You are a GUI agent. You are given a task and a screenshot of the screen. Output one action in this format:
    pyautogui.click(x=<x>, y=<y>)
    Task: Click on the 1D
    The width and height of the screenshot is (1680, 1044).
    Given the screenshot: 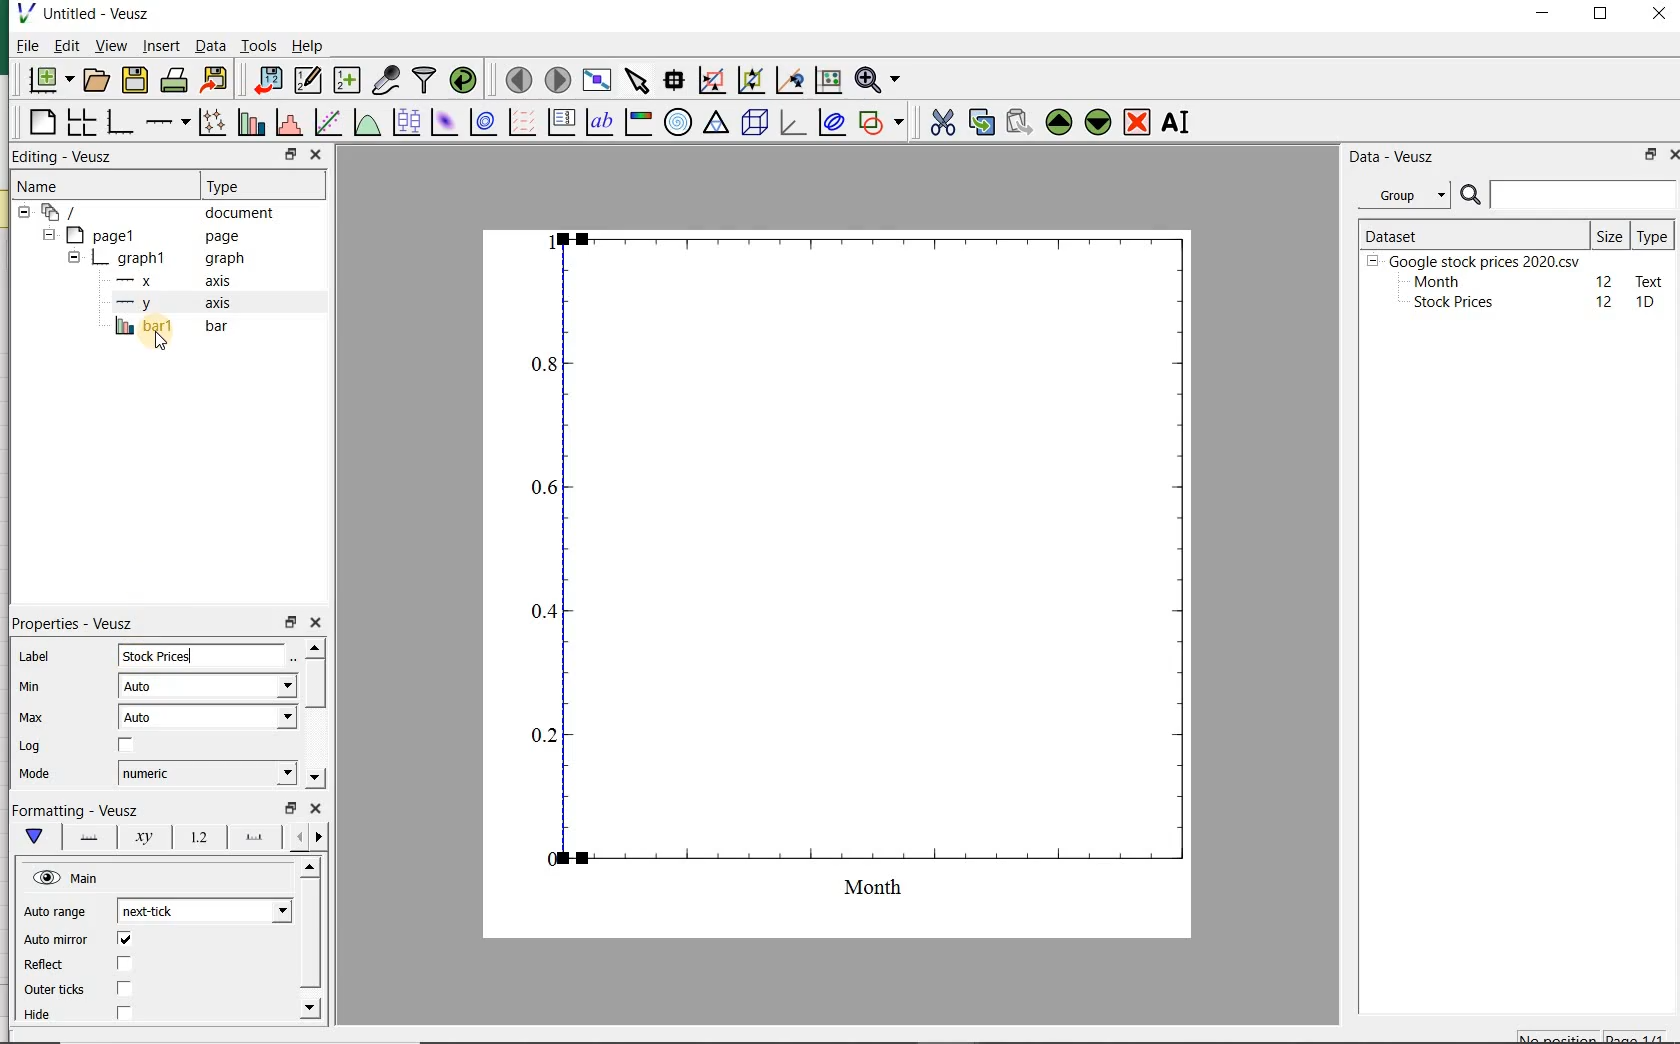 What is the action you would take?
    pyautogui.click(x=1647, y=303)
    